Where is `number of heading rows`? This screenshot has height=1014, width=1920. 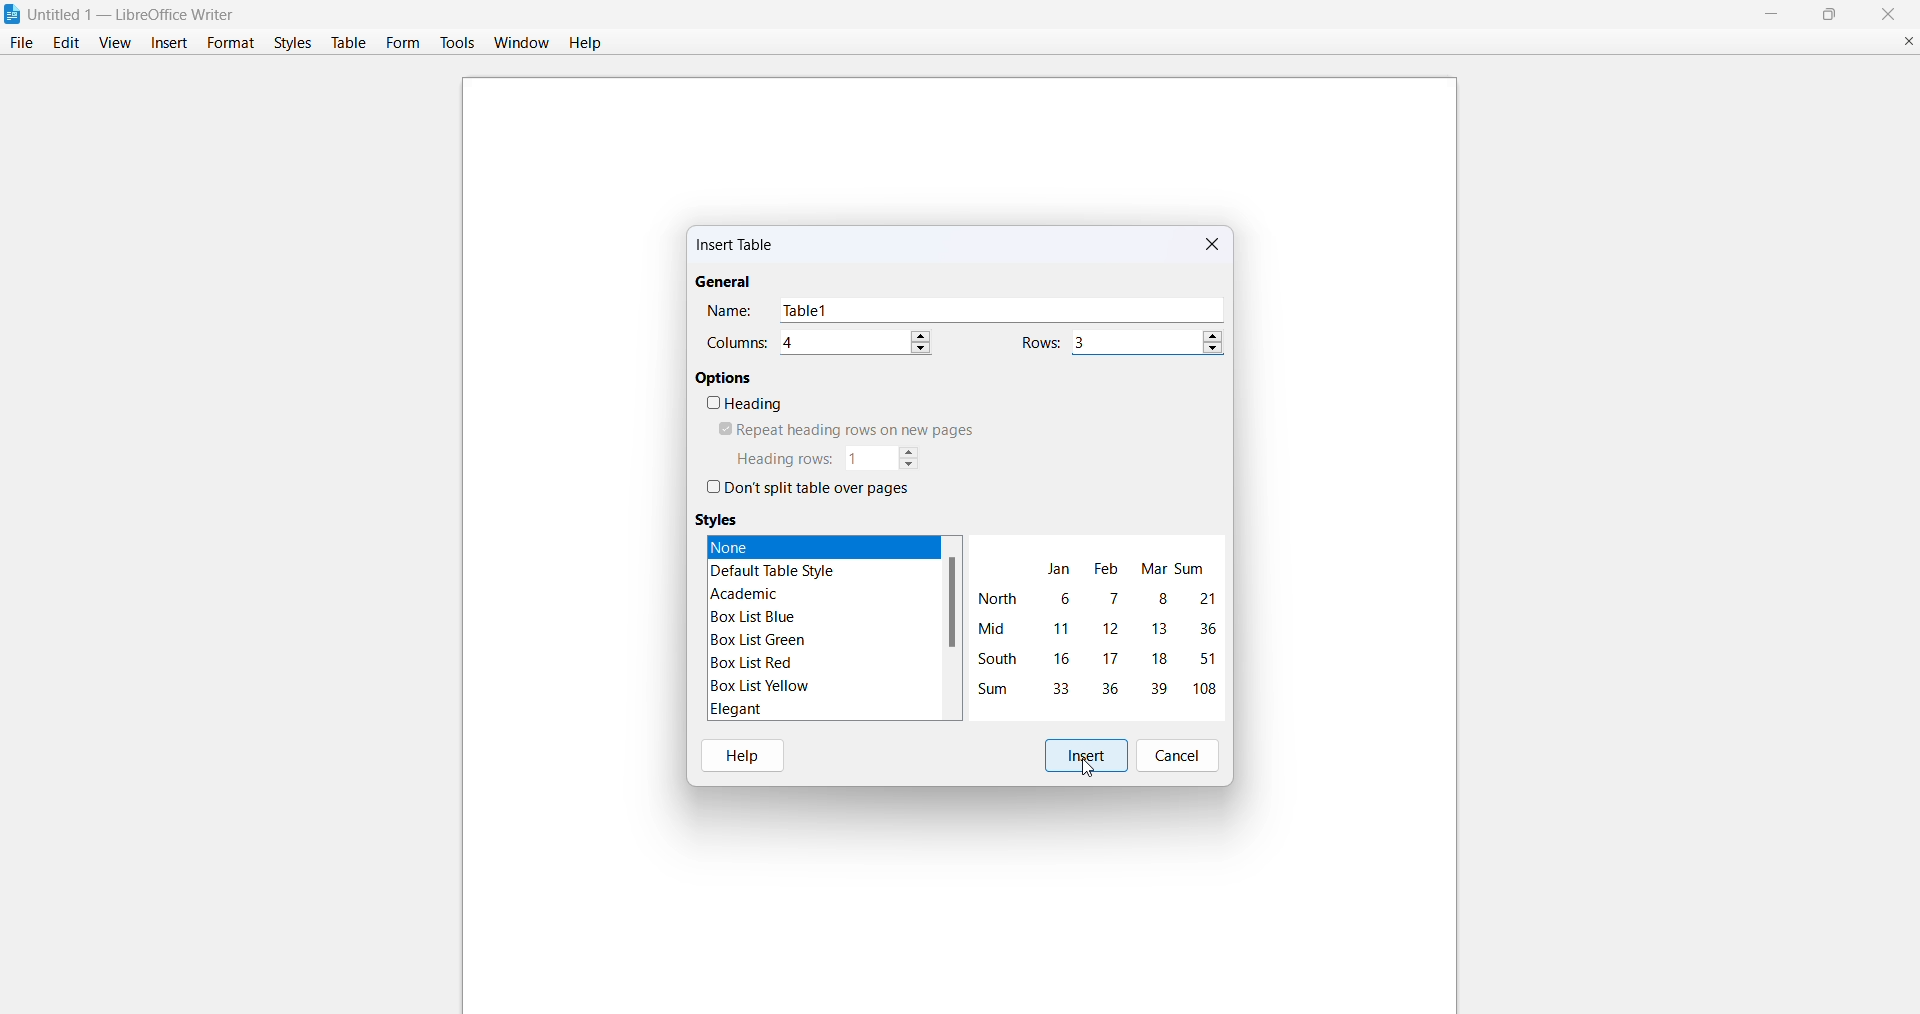
number of heading rows is located at coordinates (868, 458).